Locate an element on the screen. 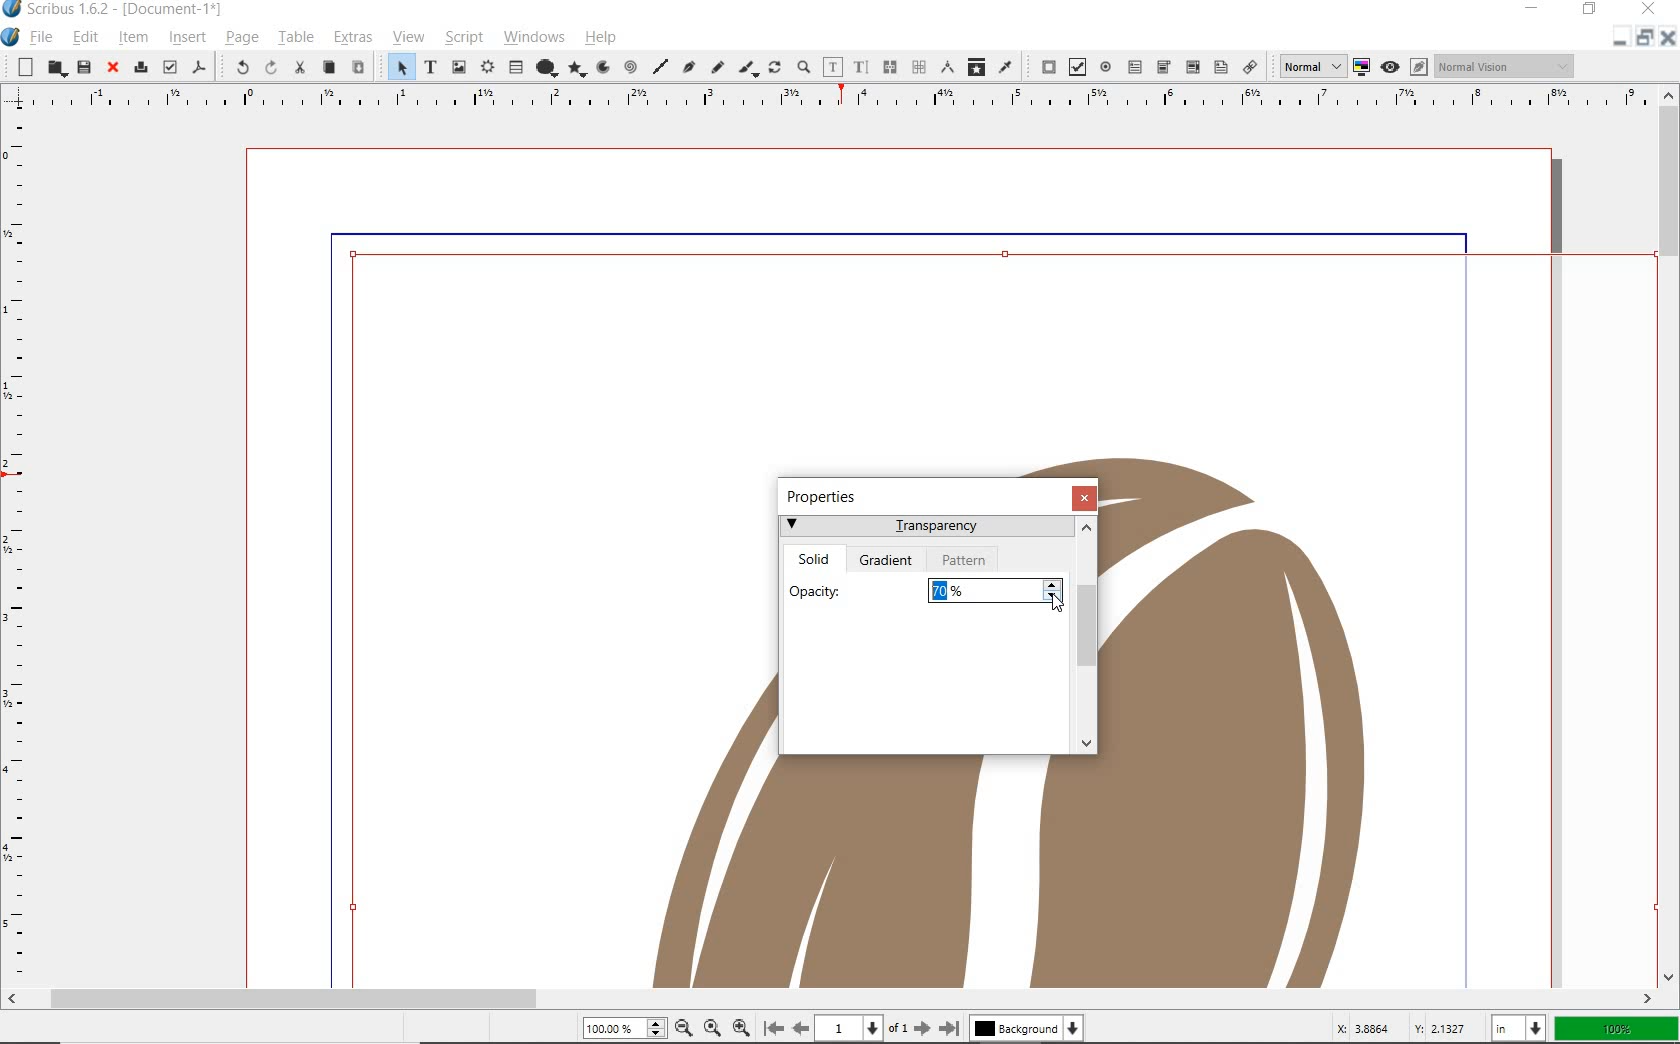 The width and height of the screenshot is (1680, 1044). insert is located at coordinates (186, 38).